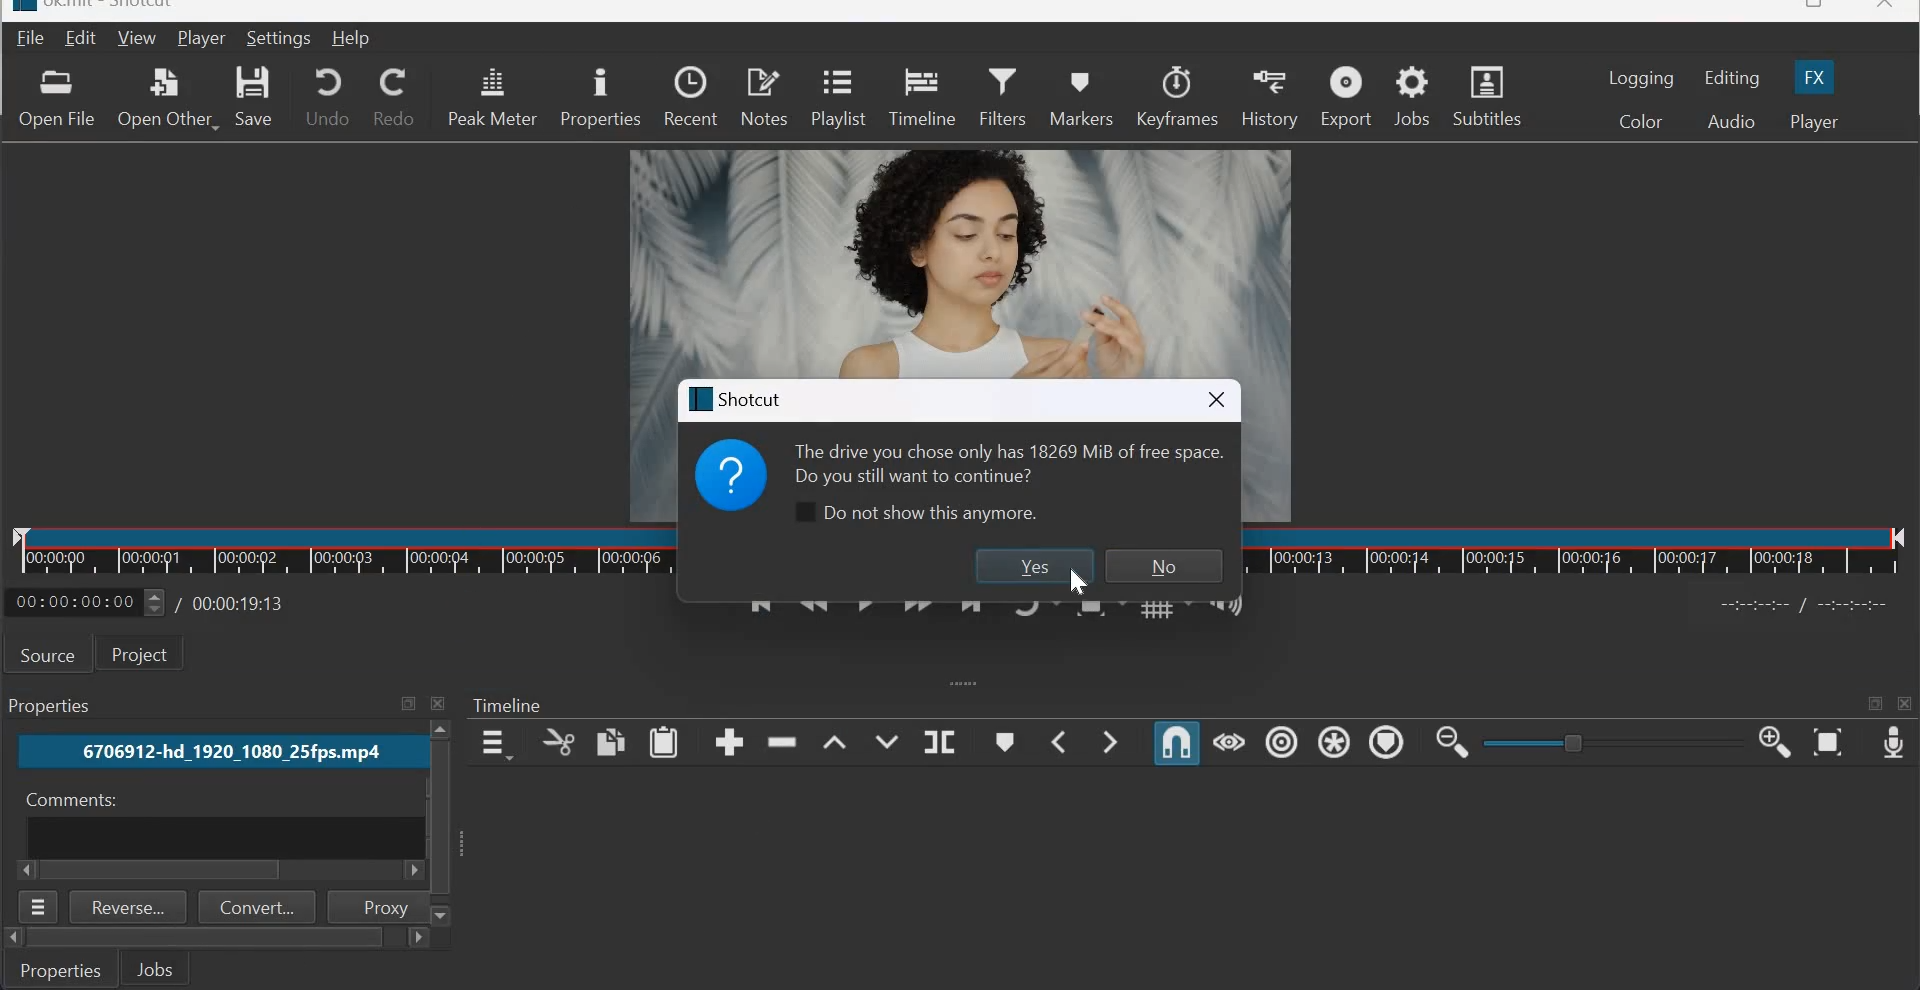 This screenshot has height=990, width=1920. I want to click on Notes, so click(765, 97).